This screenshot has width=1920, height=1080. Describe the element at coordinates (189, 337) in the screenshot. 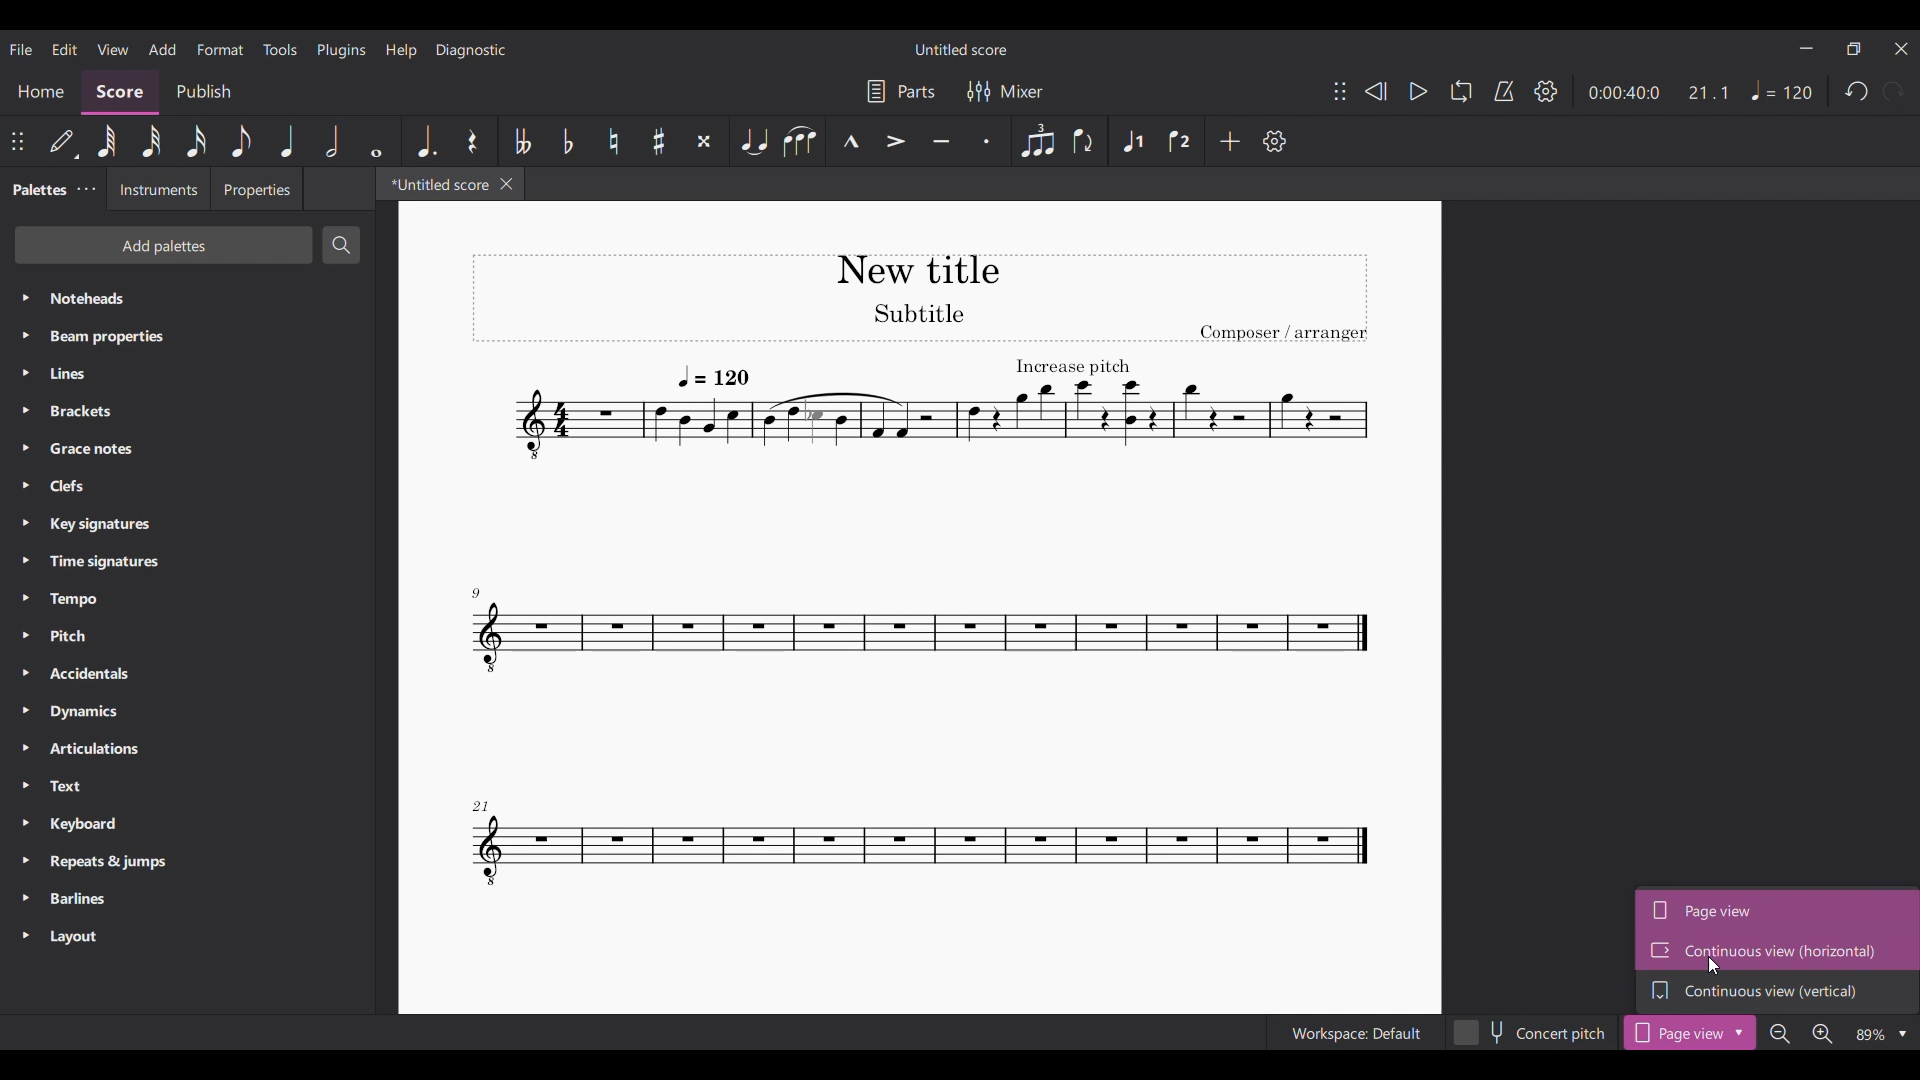

I see `Beam properties` at that location.